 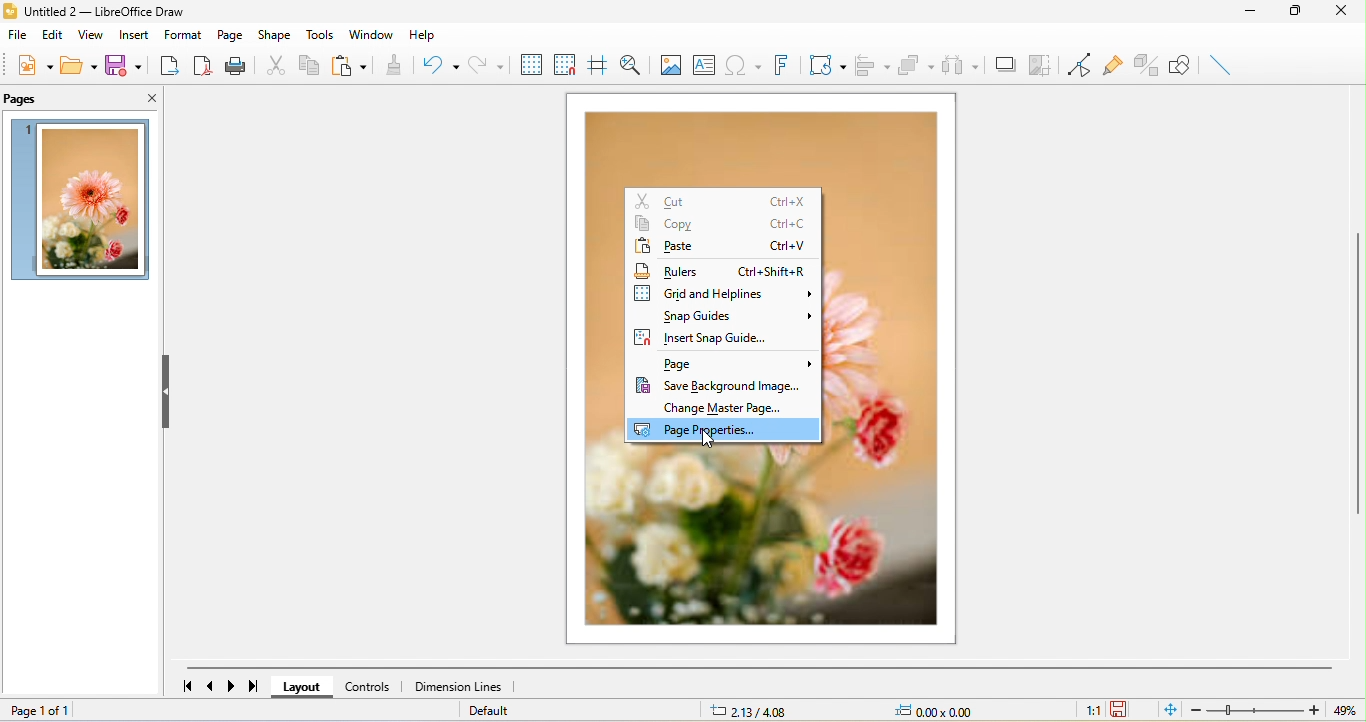 I want to click on hide, so click(x=169, y=394).